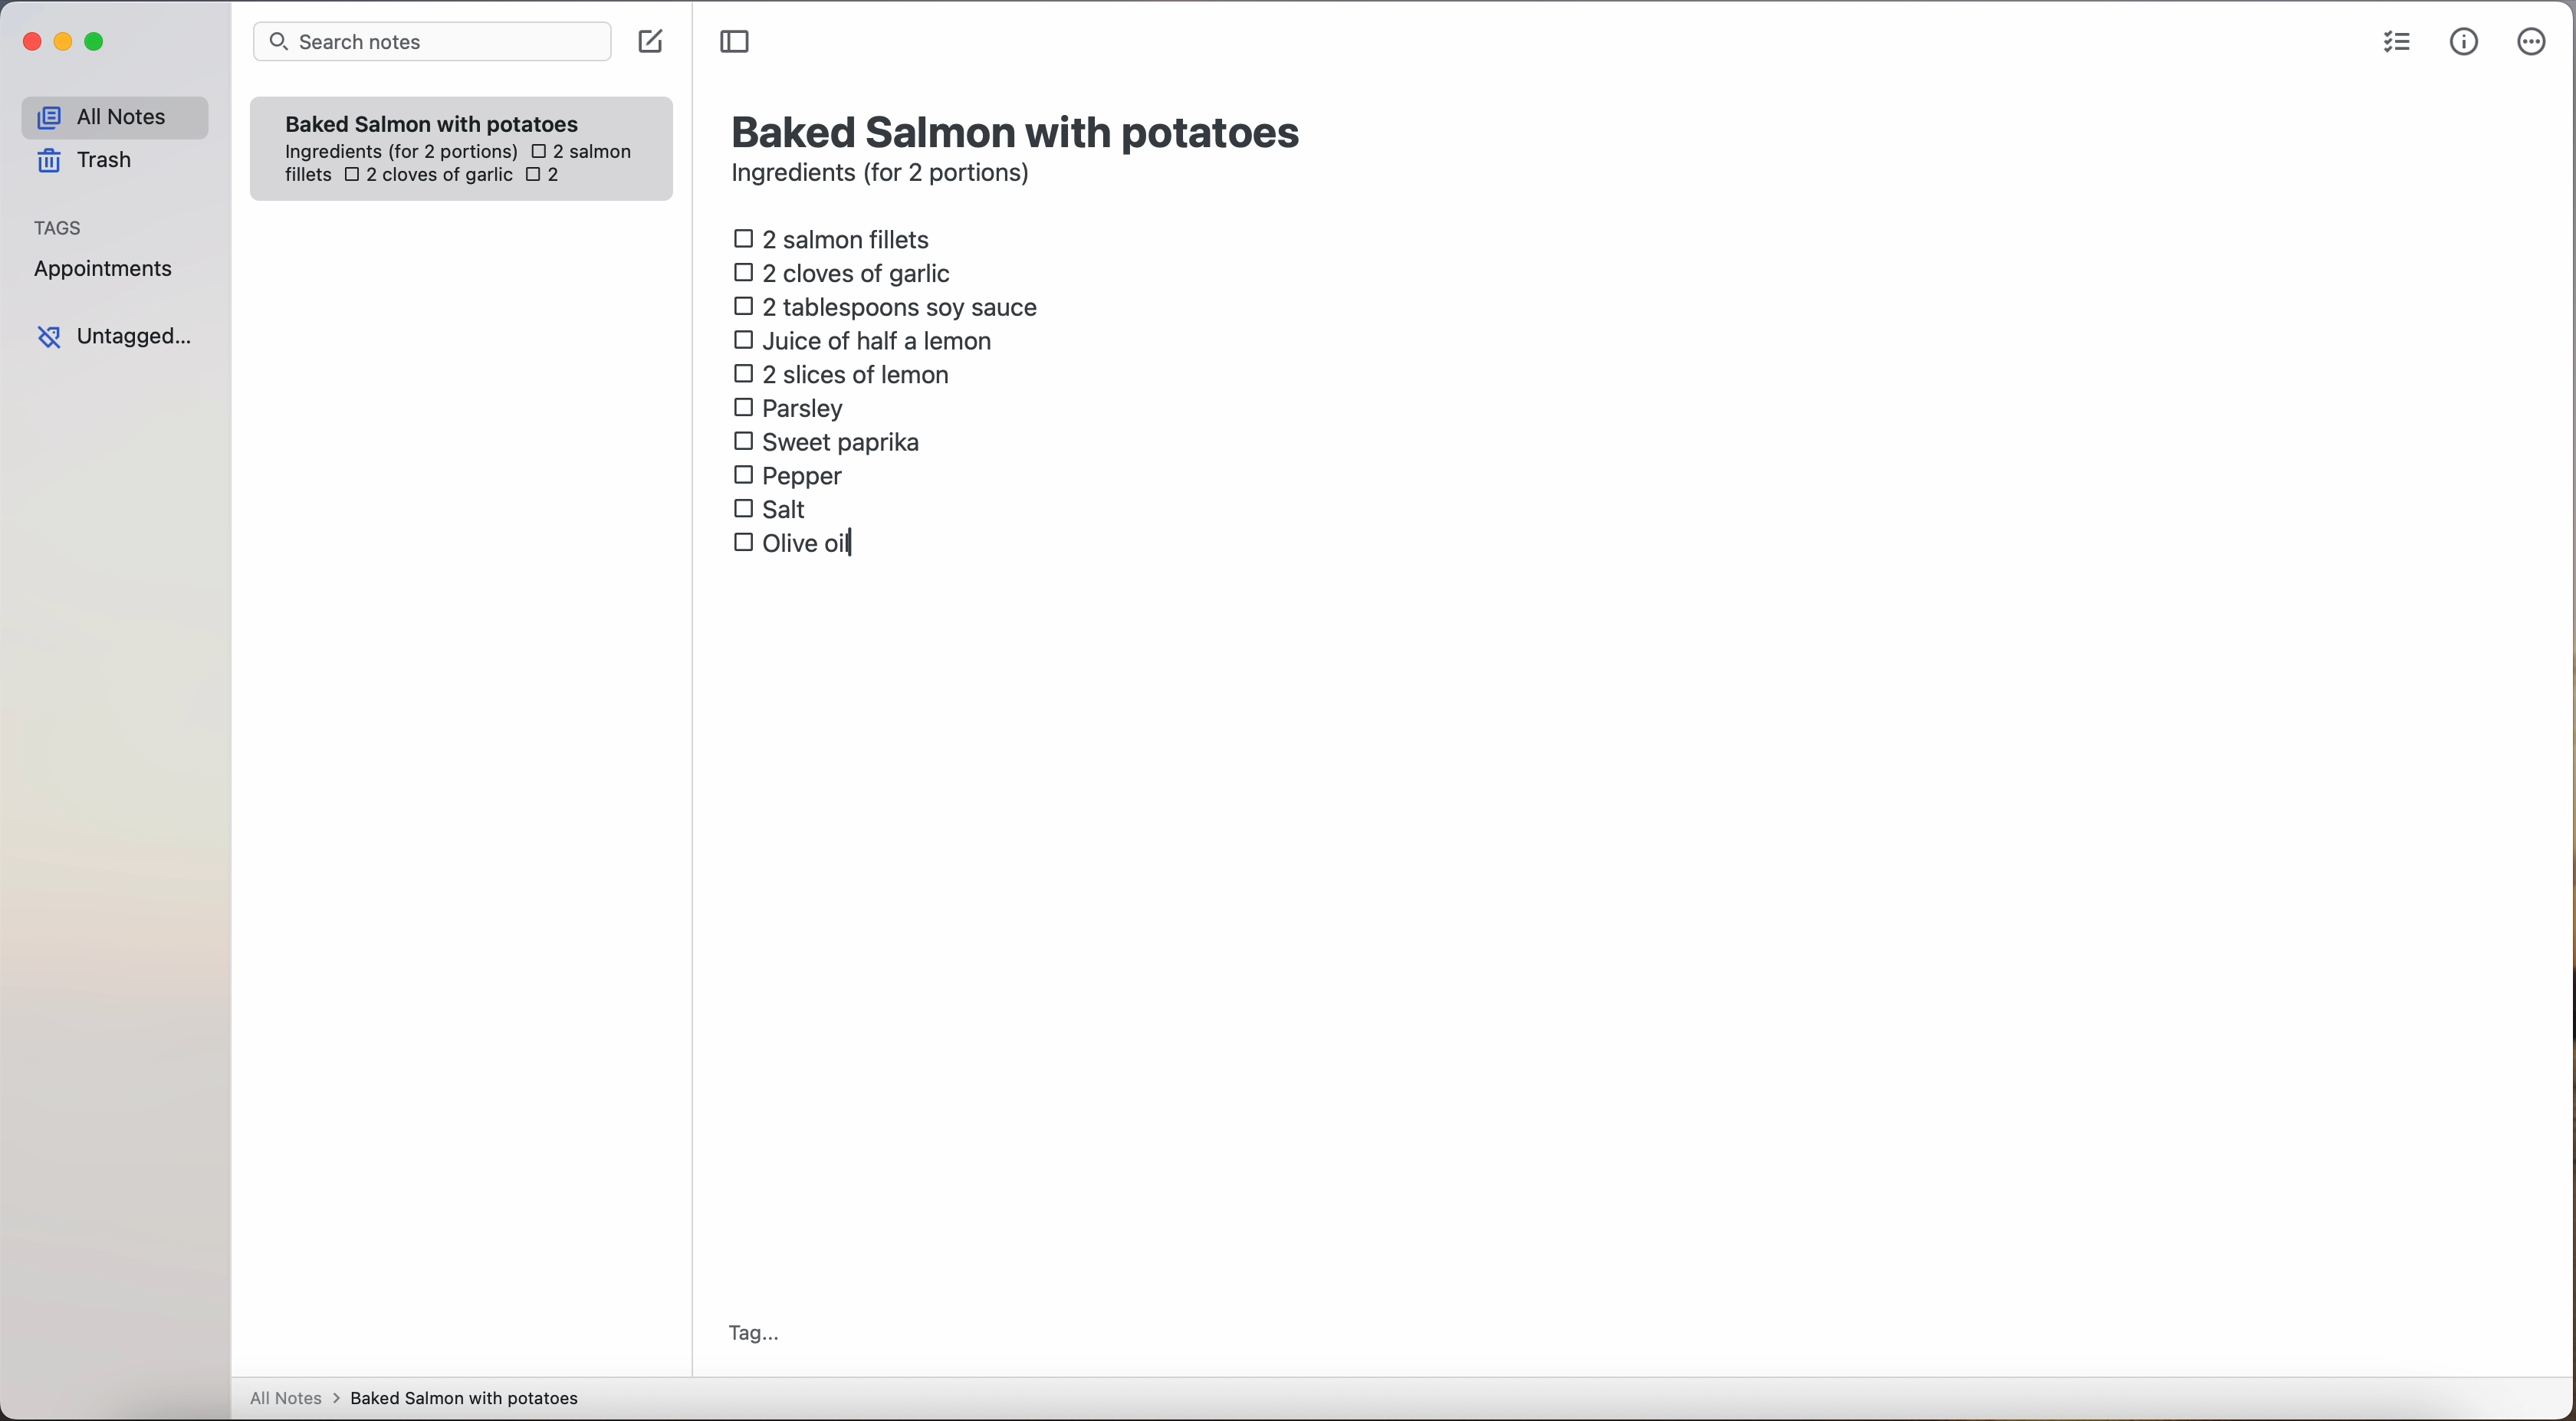  What do you see at coordinates (649, 42) in the screenshot?
I see `create note` at bounding box center [649, 42].